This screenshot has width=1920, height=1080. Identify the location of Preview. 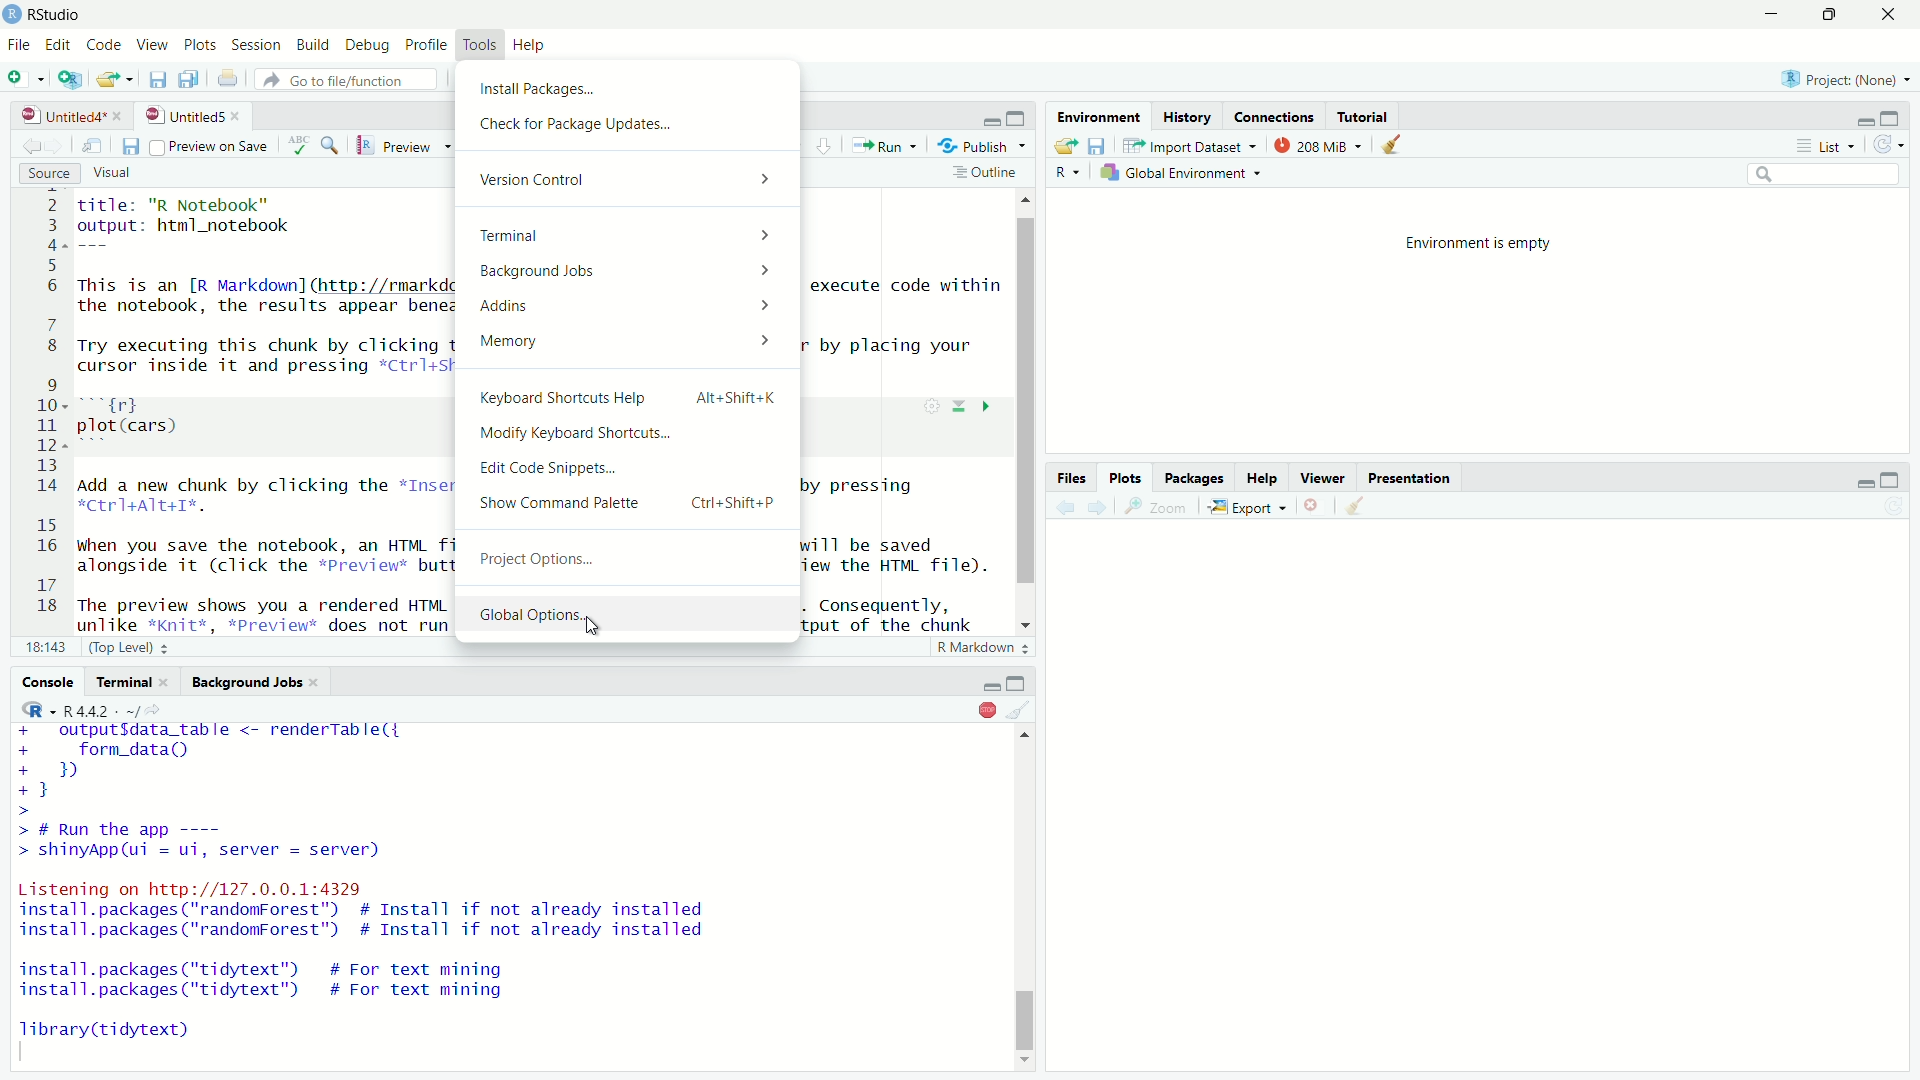
(405, 146).